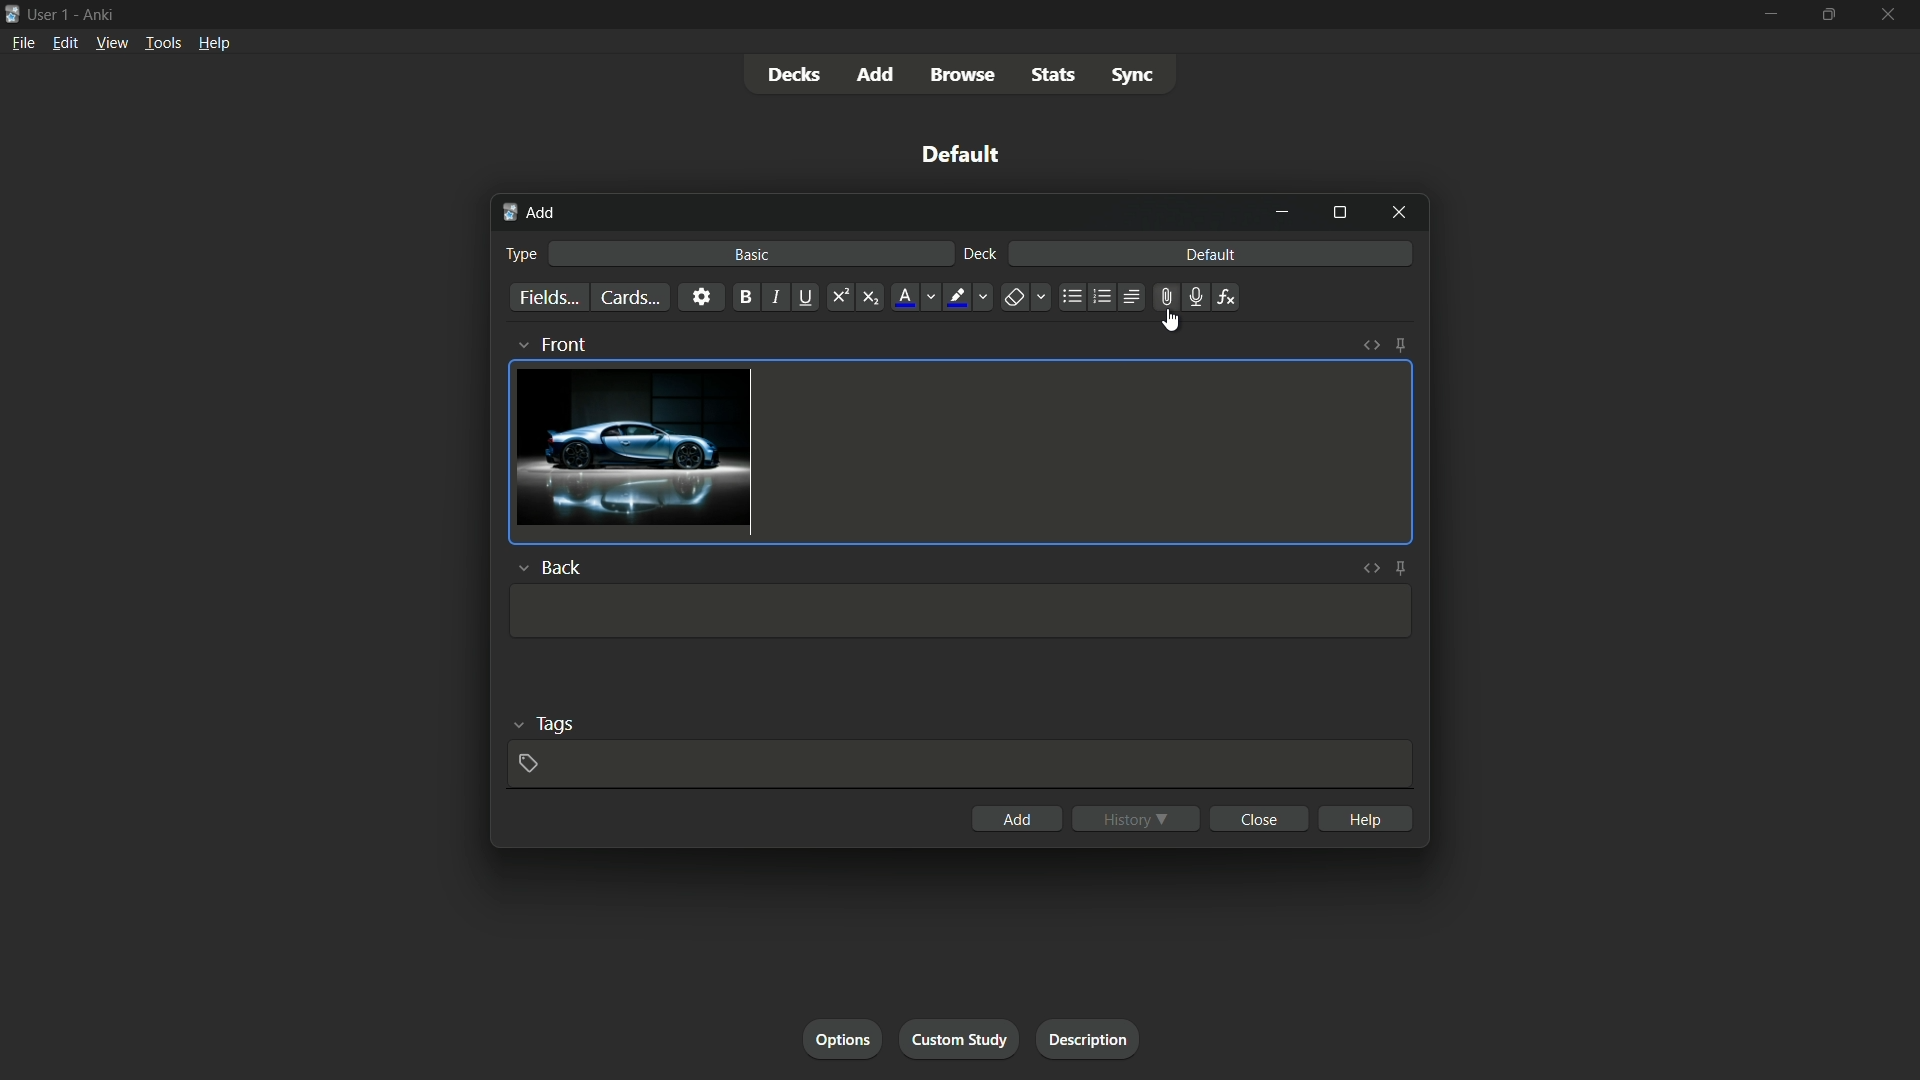 This screenshot has height=1080, width=1920. I want to click on unordered list, so click(1073, 297).